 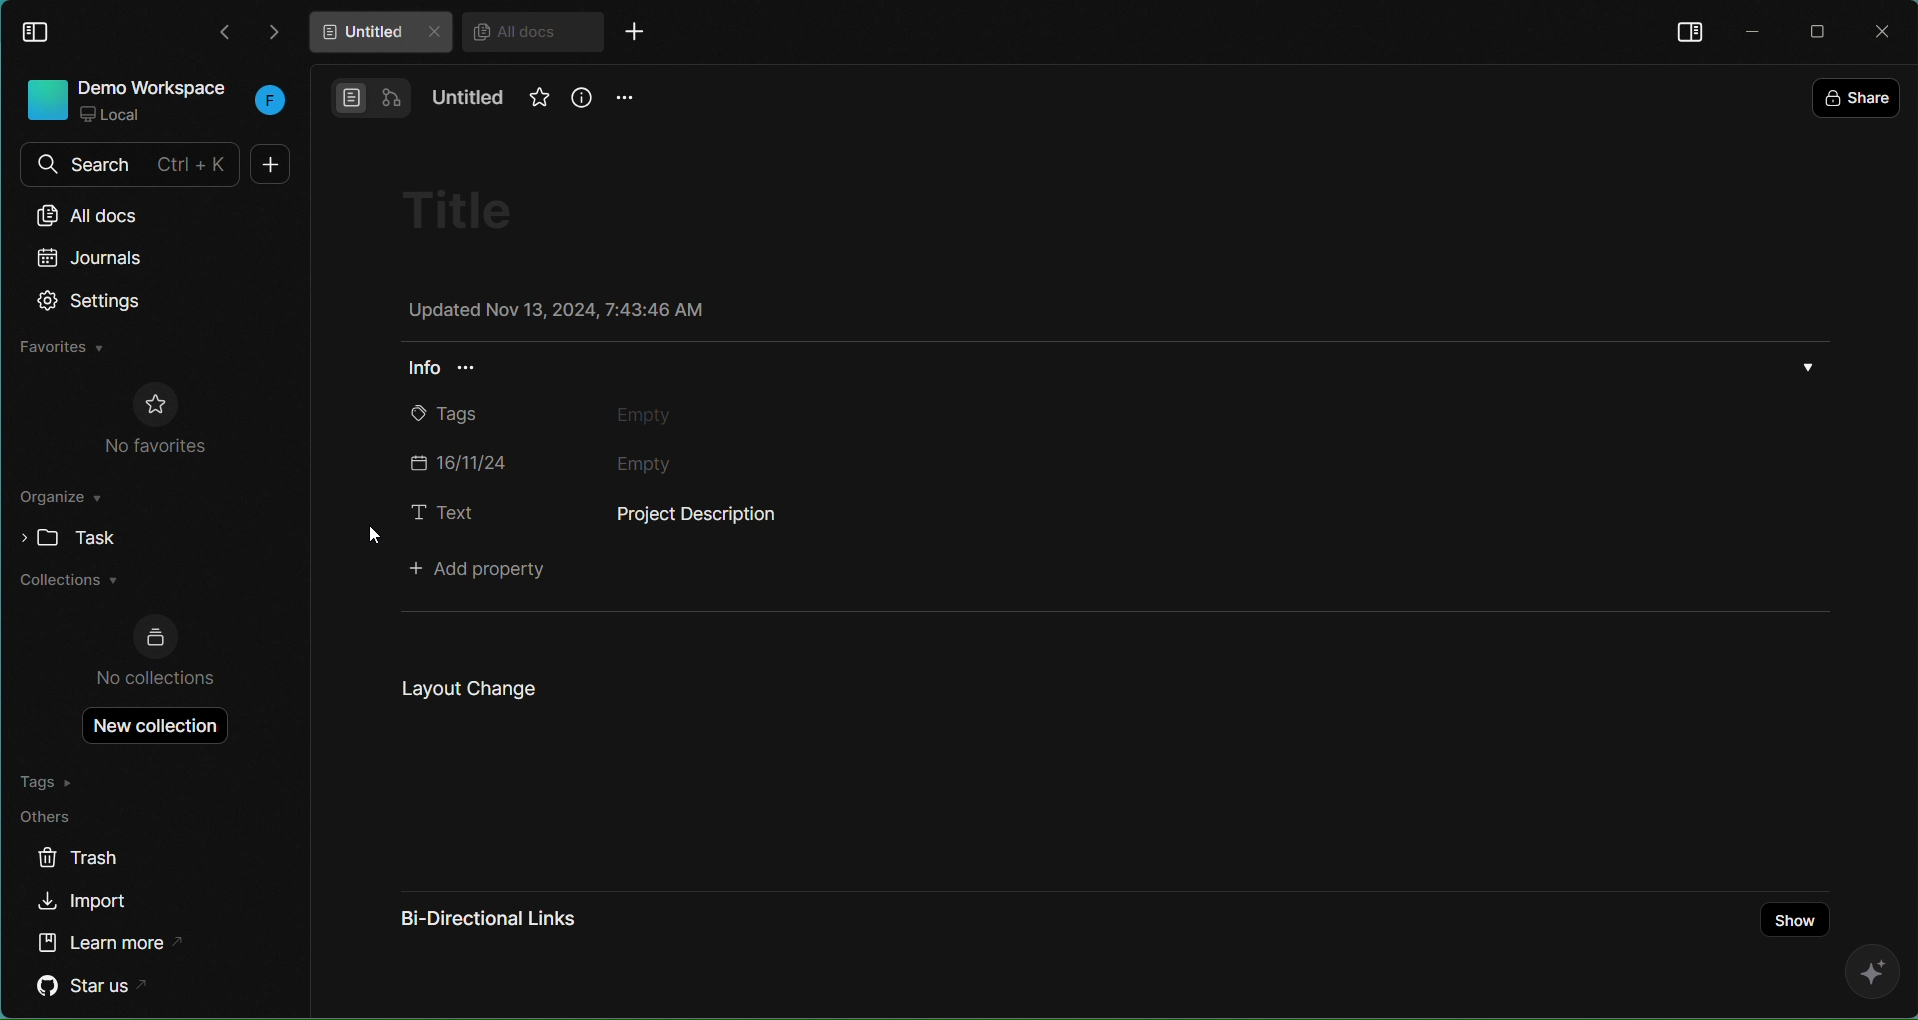 What do you see at coordinates (276, 31) in the screenshot?
I see `>` at bounding box center [276, 31].